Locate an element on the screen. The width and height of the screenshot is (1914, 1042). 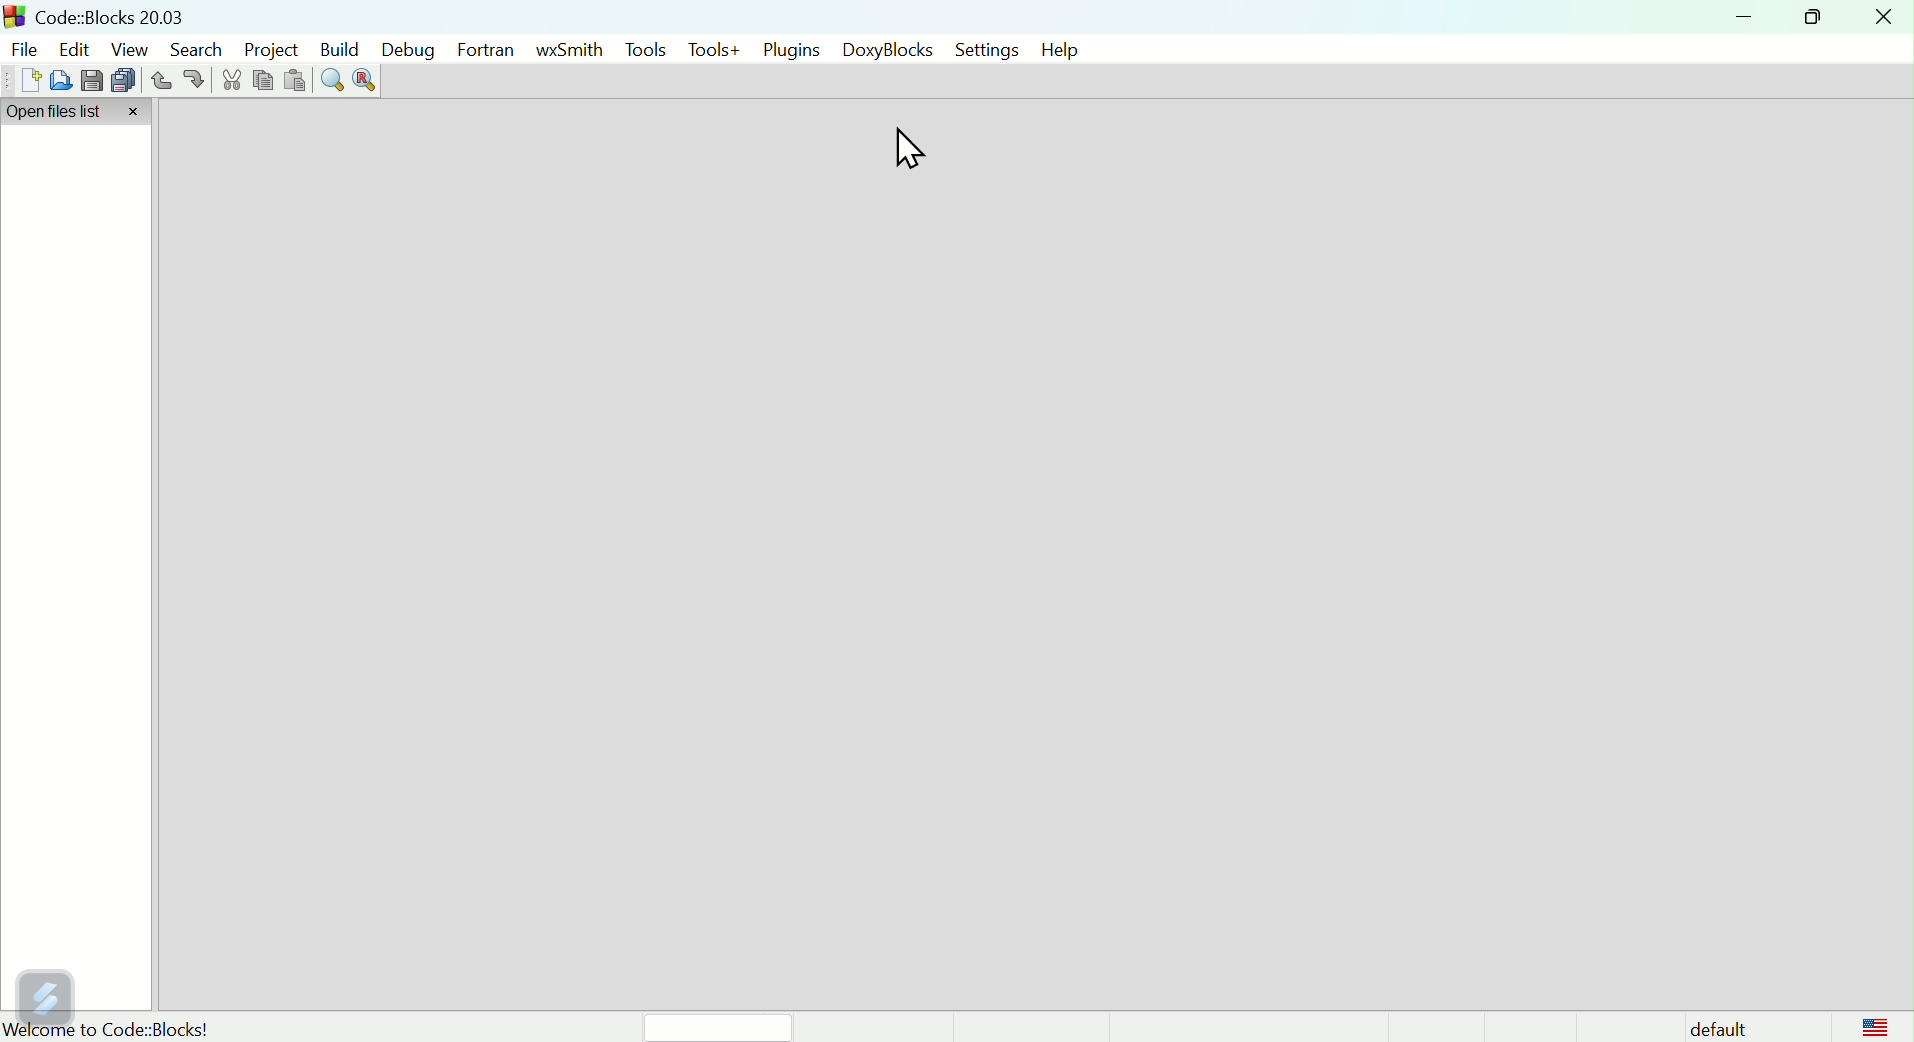
tools is located at coordinates (647, 53).